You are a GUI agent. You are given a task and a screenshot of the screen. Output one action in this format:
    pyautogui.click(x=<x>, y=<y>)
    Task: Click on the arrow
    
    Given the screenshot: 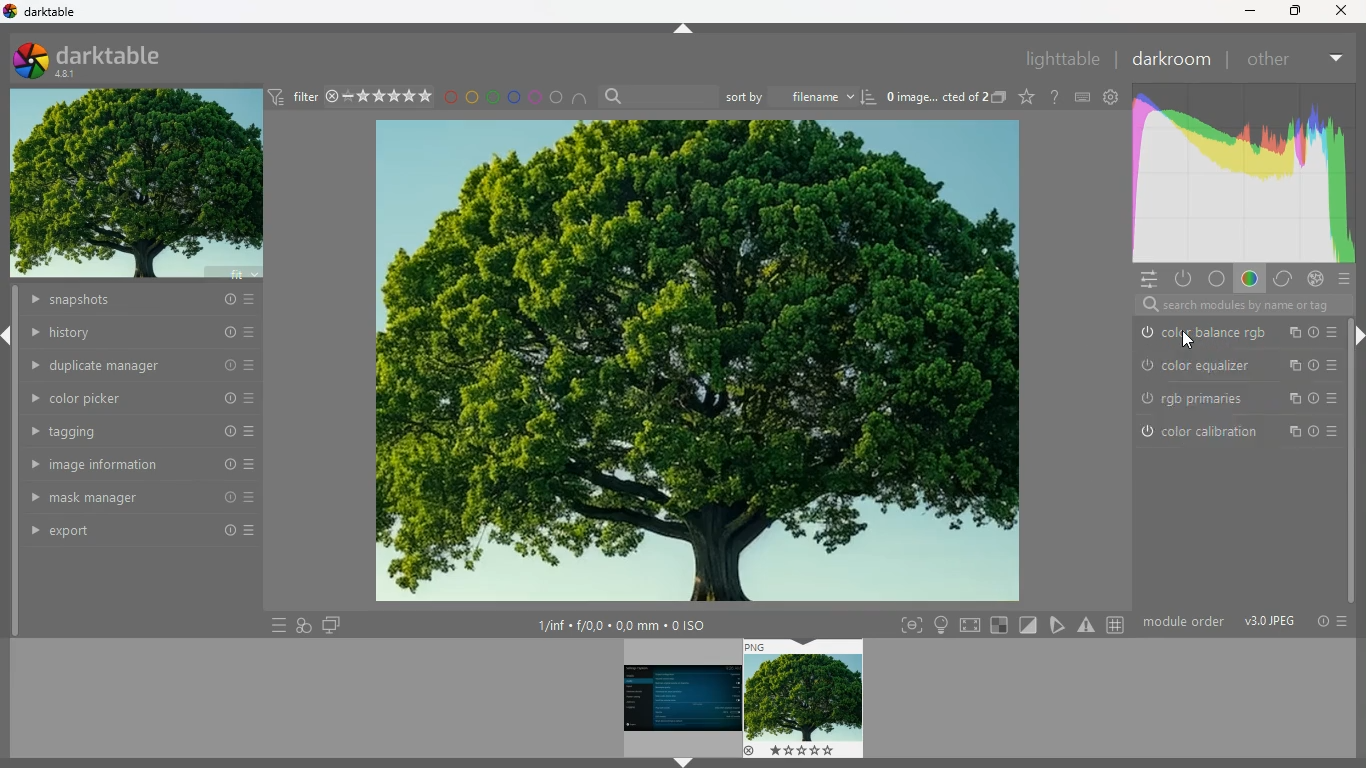 What is the action you would take?
    pyautogui.click(x=683, y=763)
    